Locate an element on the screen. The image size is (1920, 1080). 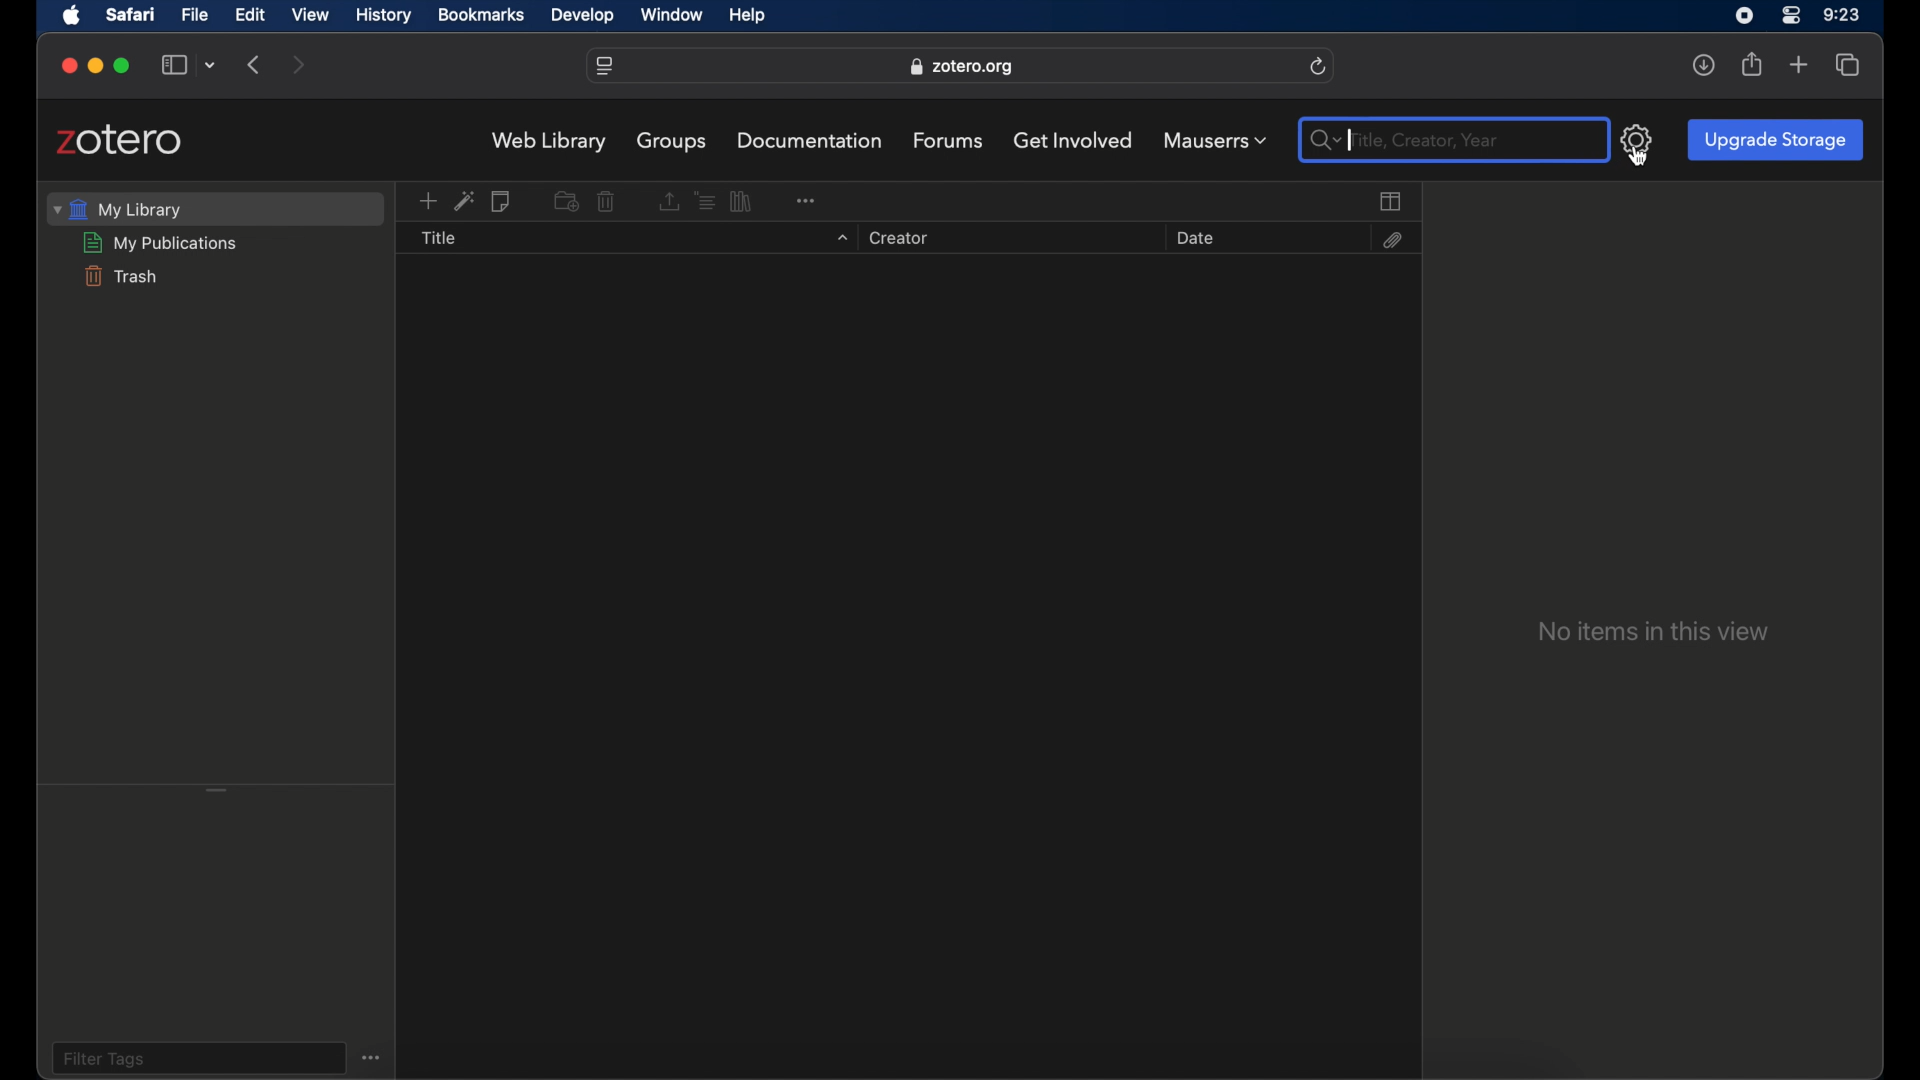
export is located at coordinates (667, 202).